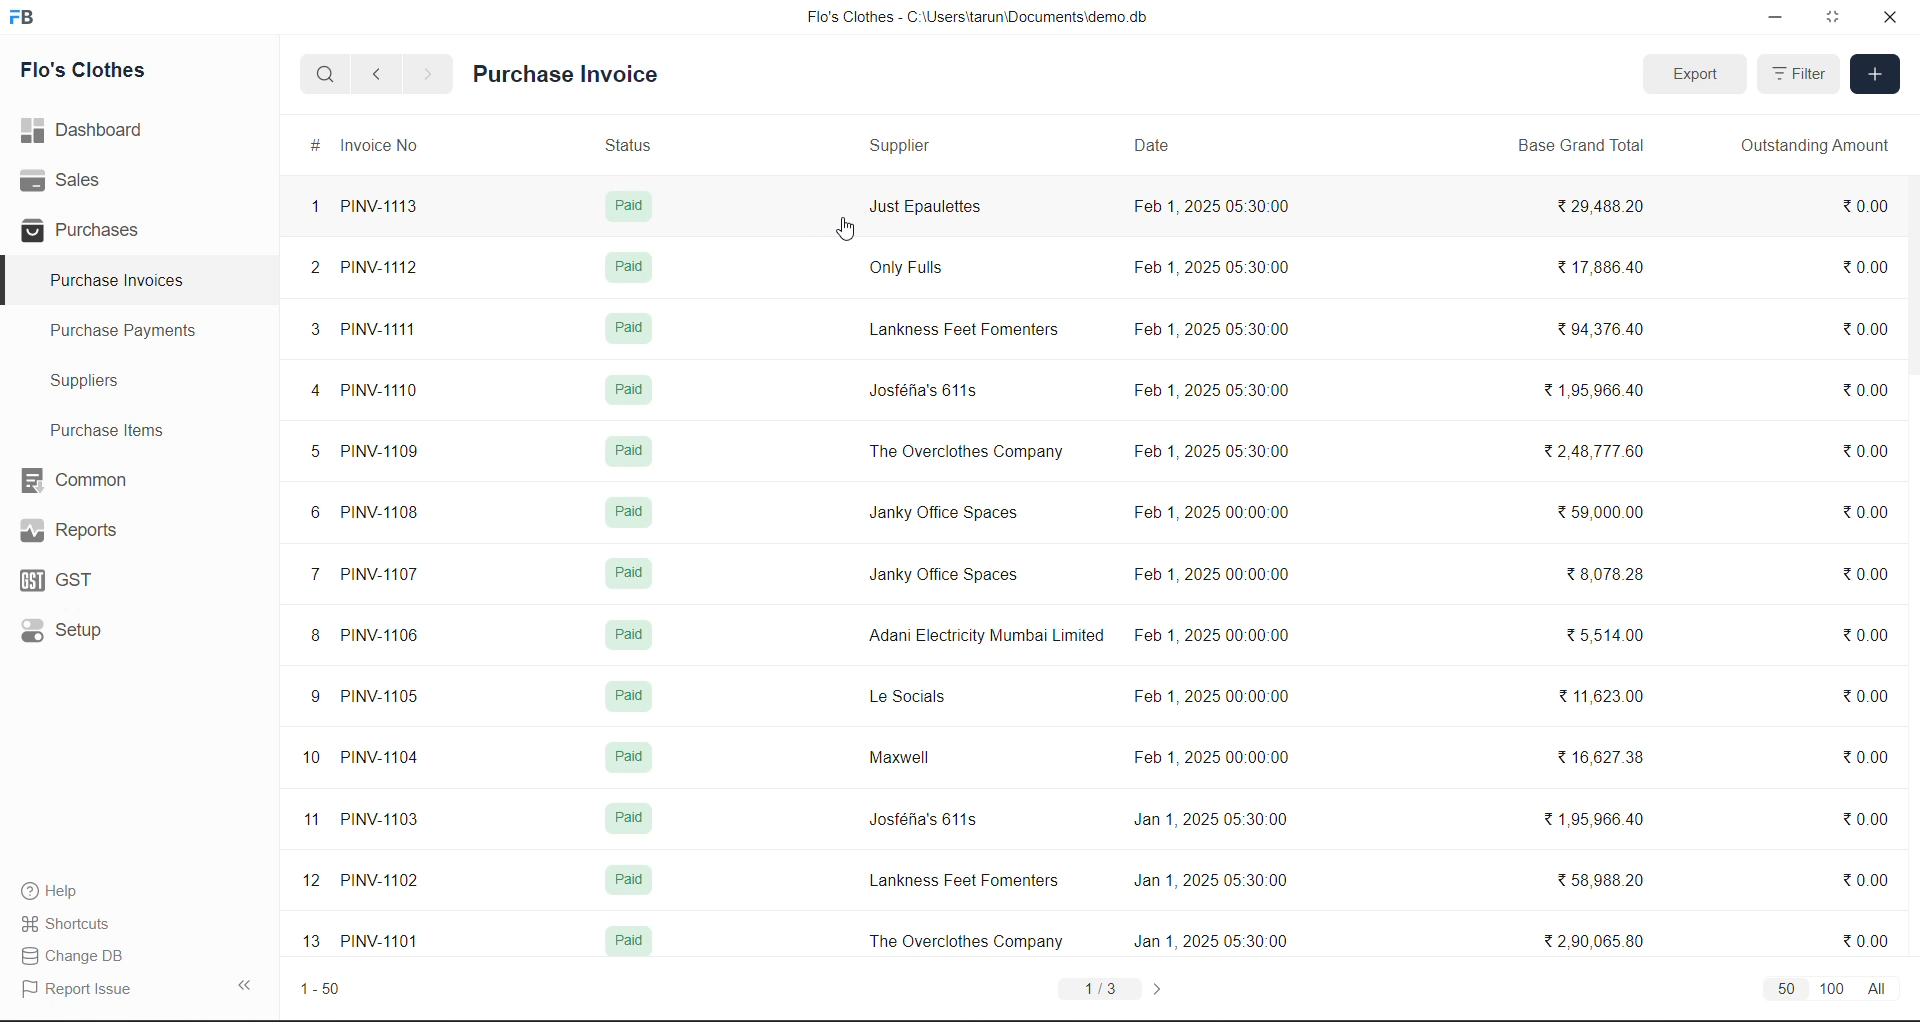 The height and width of the screenshot is (1022, 1920). What do you see at coordinates (1218, 269) in the screenshot?
I see `Feb 1, 2025 05:30:00` at bounding box center [1218, 269].